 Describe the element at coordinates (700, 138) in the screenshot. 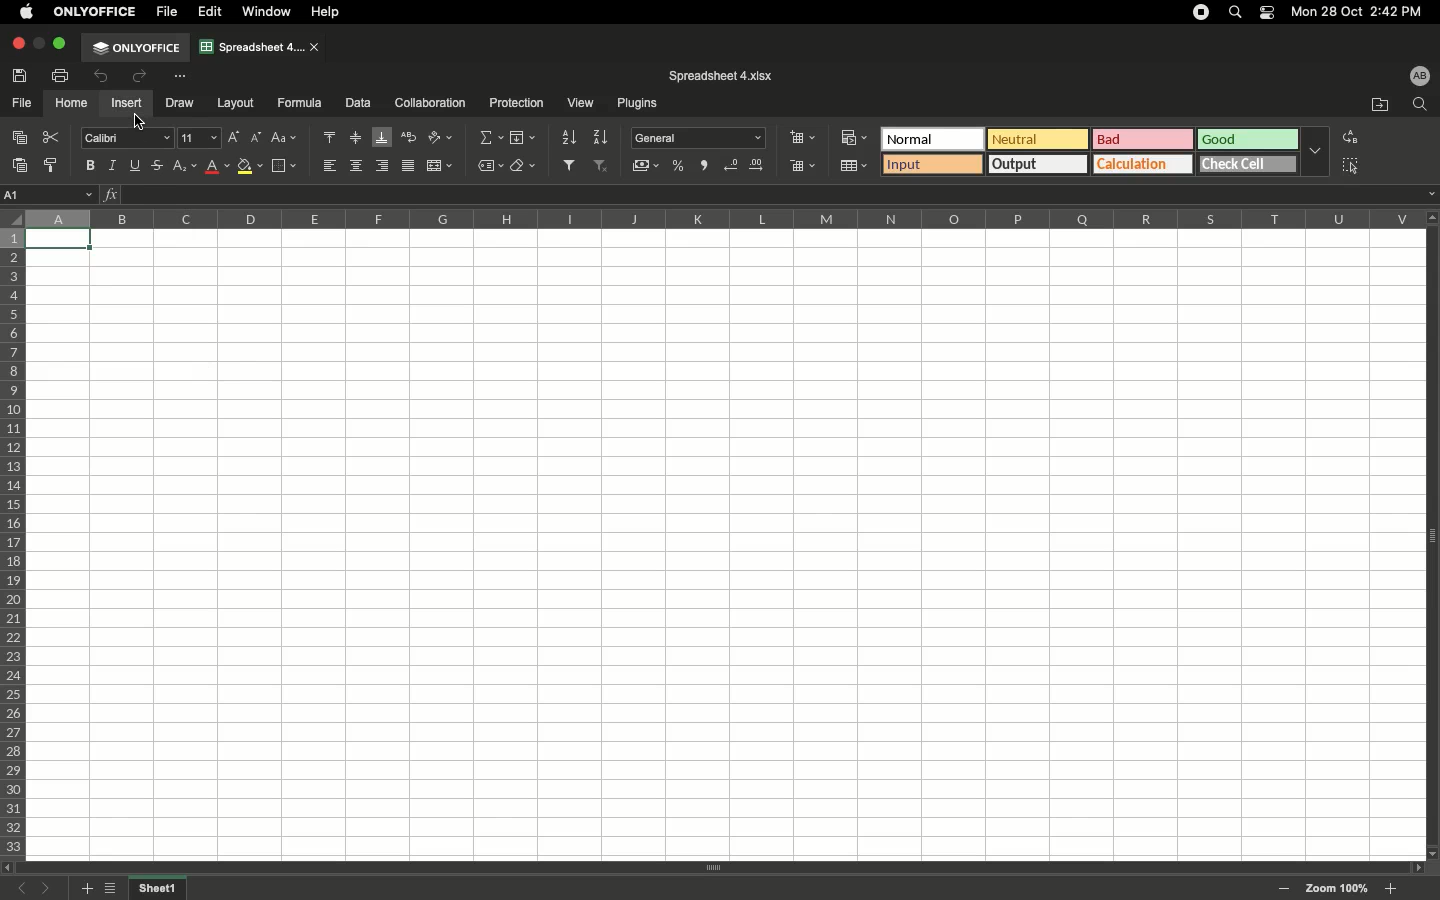

I see `Number format` at that location.